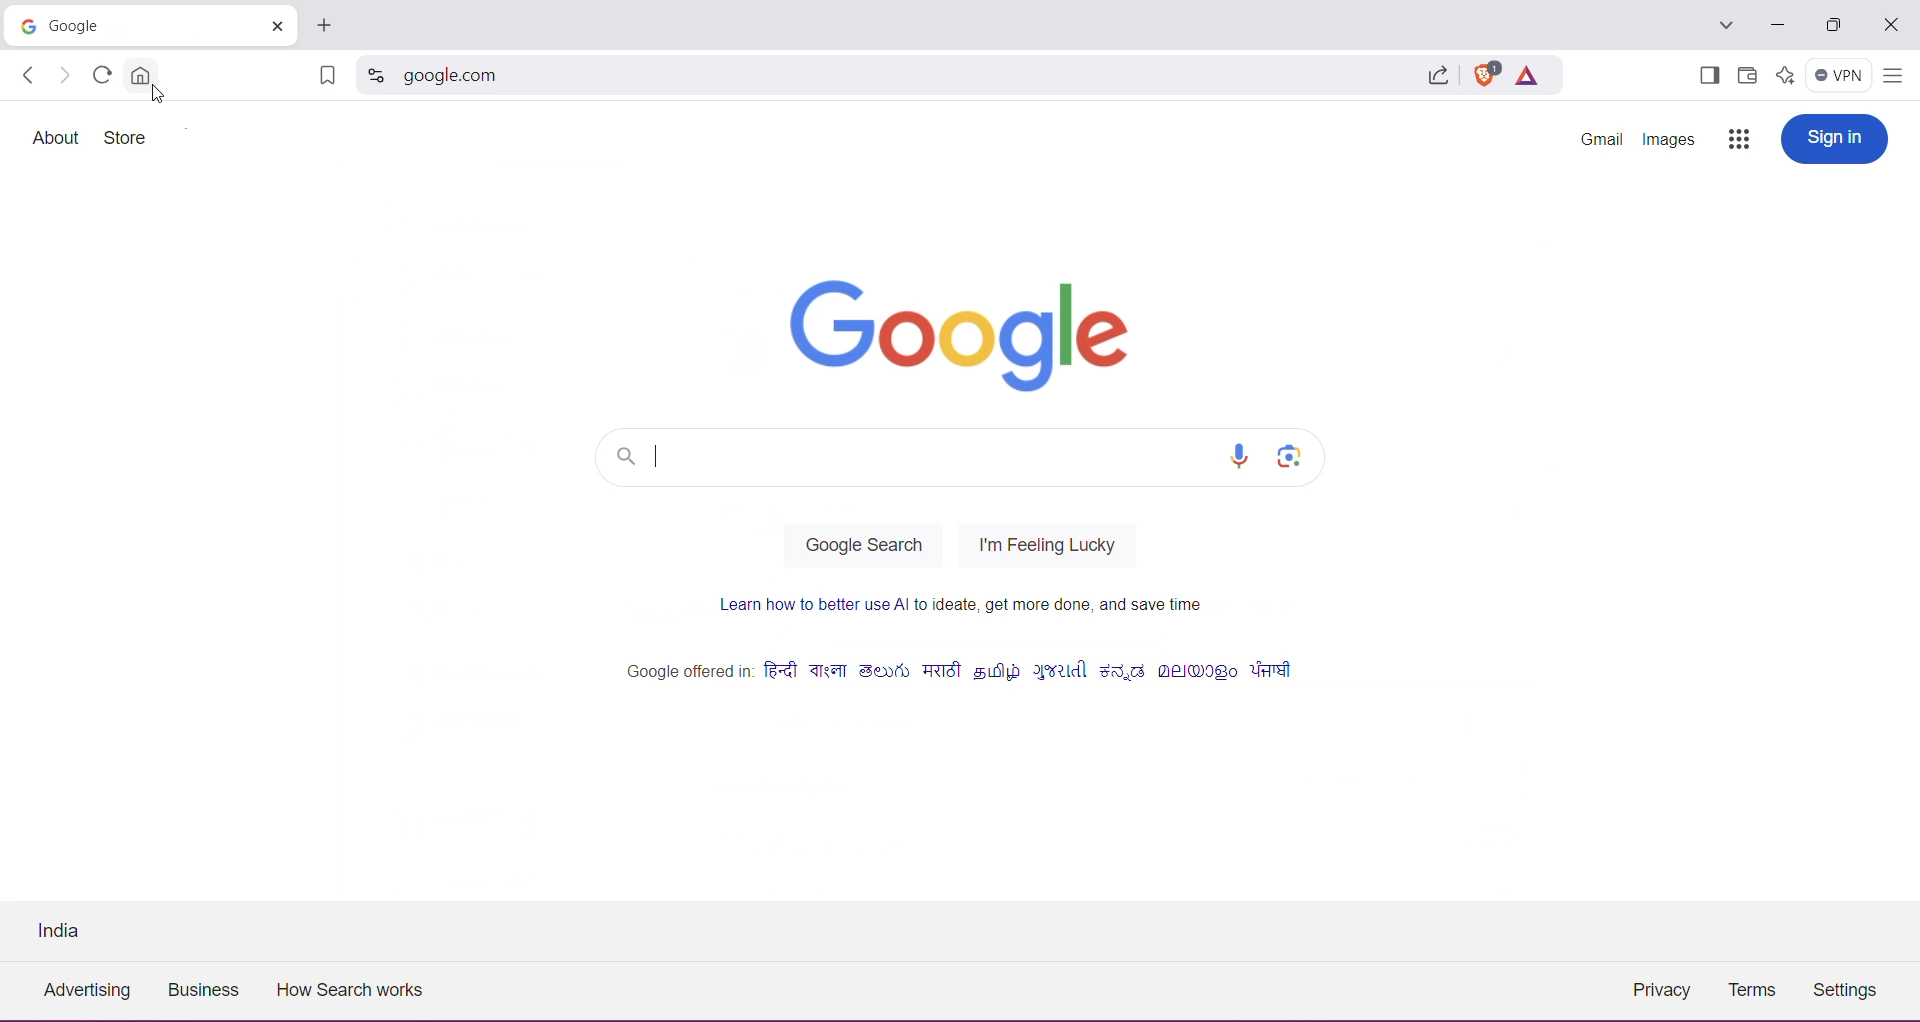  I want to click on Settings, so click(411, 137).